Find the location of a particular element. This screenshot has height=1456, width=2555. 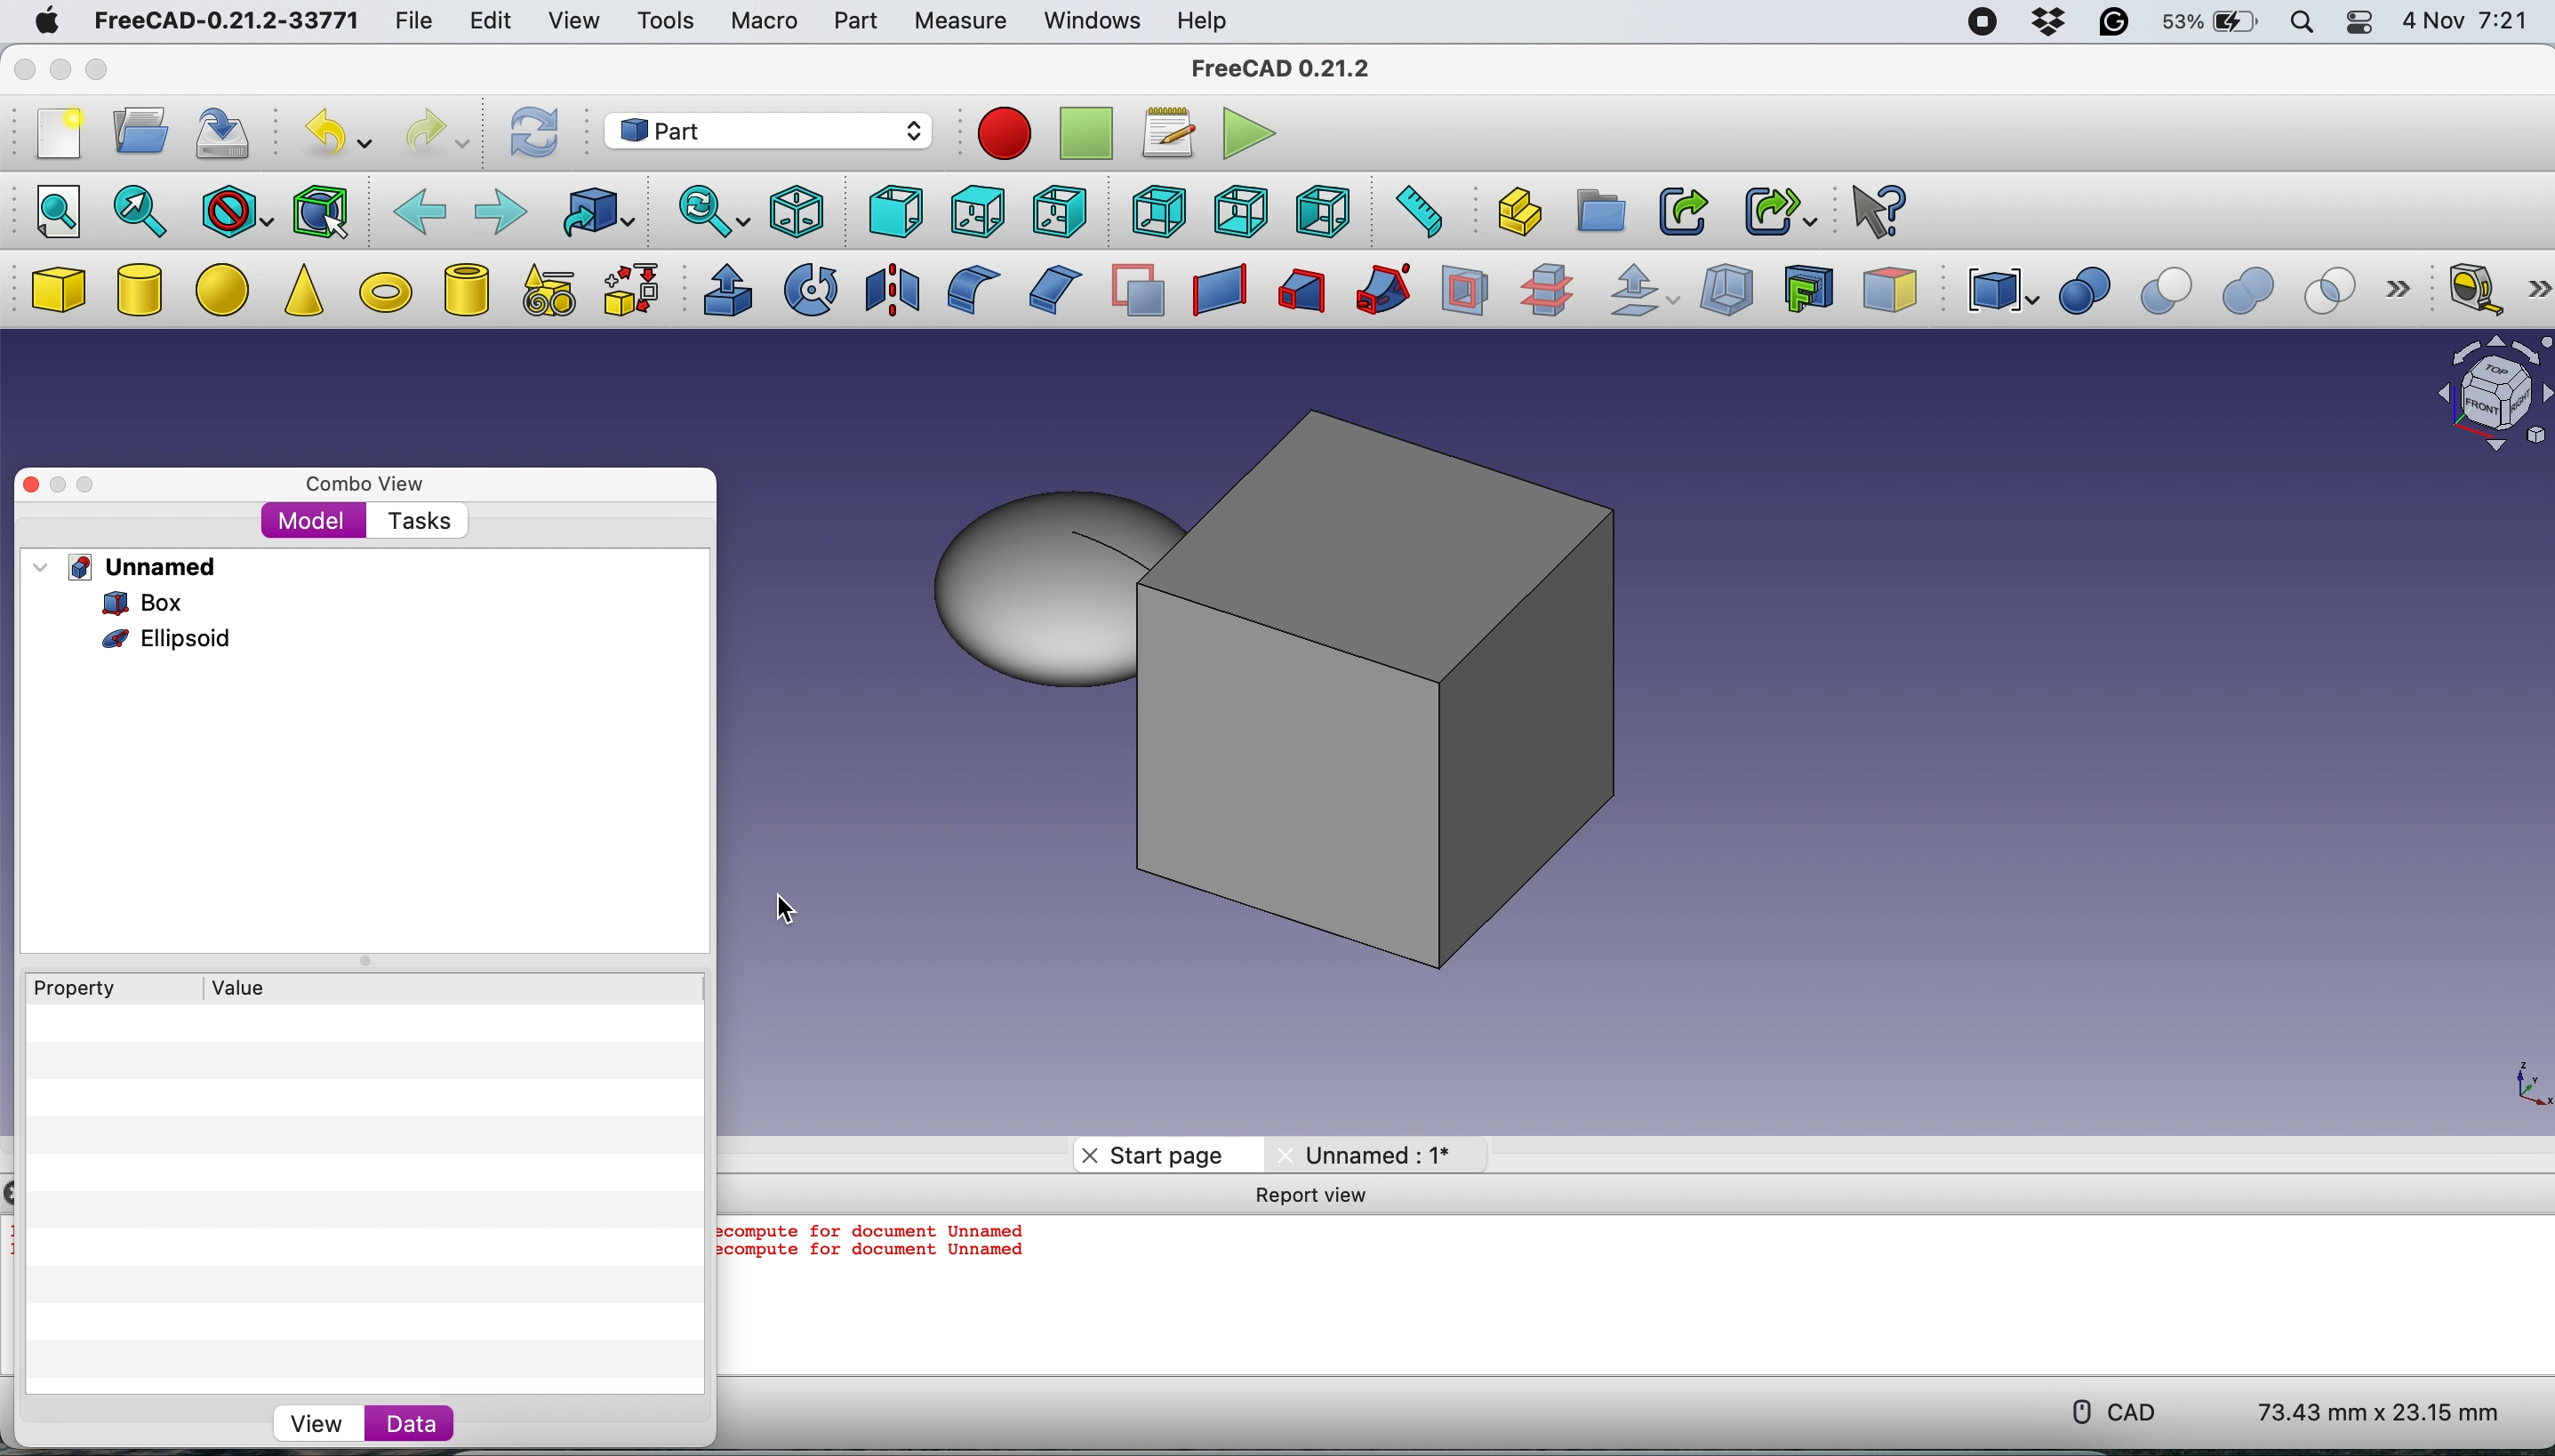

tasks is located at coordinates (415, 521).